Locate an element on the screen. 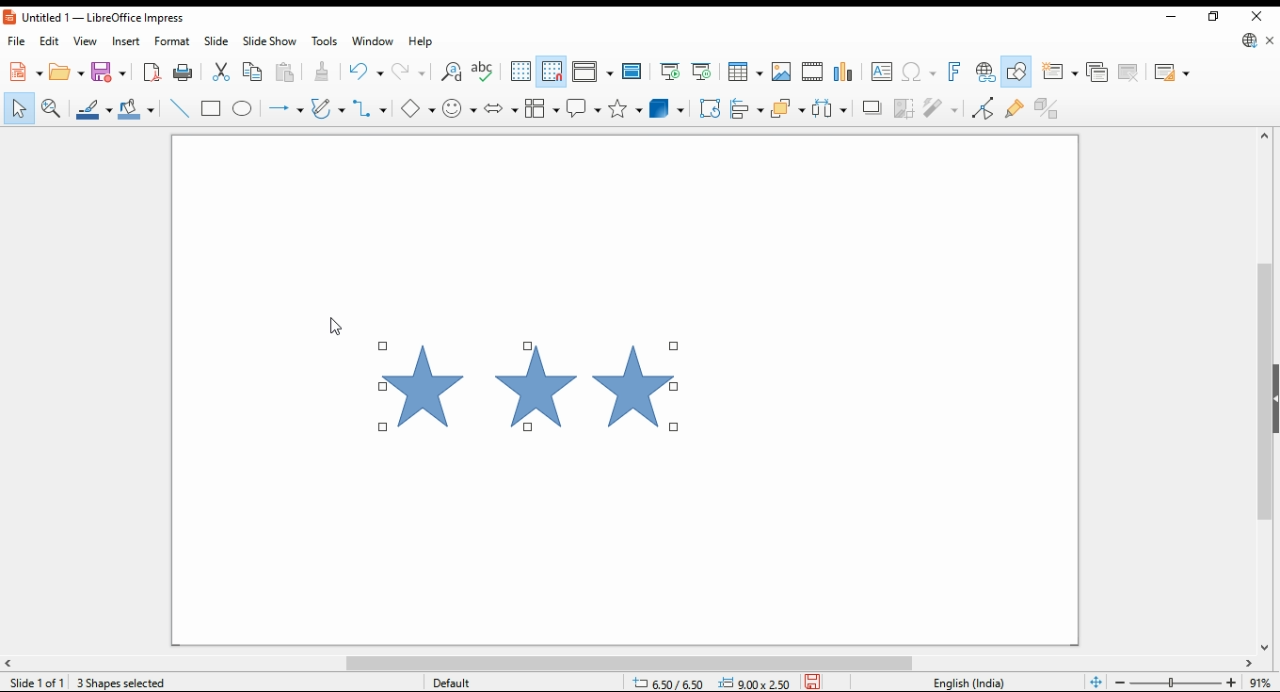 The image size is (1280, 692). slide layout is located at coordinates (1173, 73).